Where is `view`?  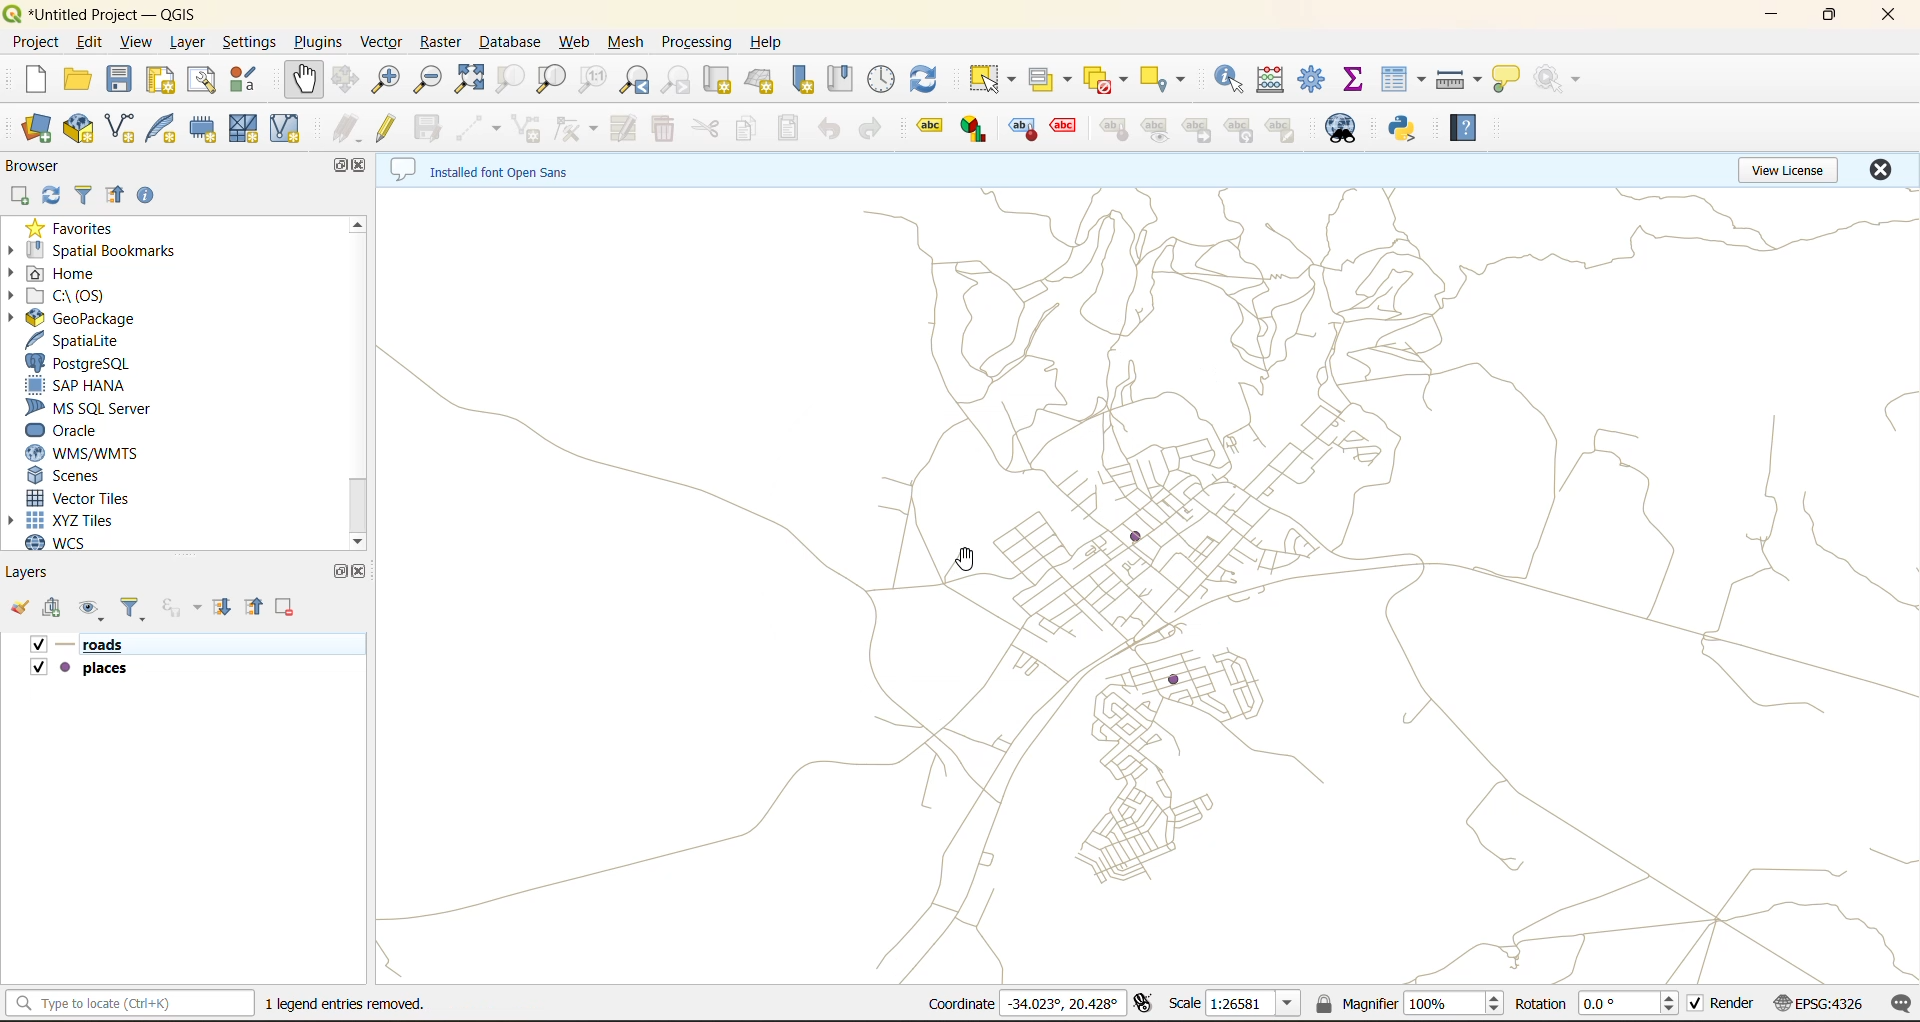 view is located at coordinates (133, 40).